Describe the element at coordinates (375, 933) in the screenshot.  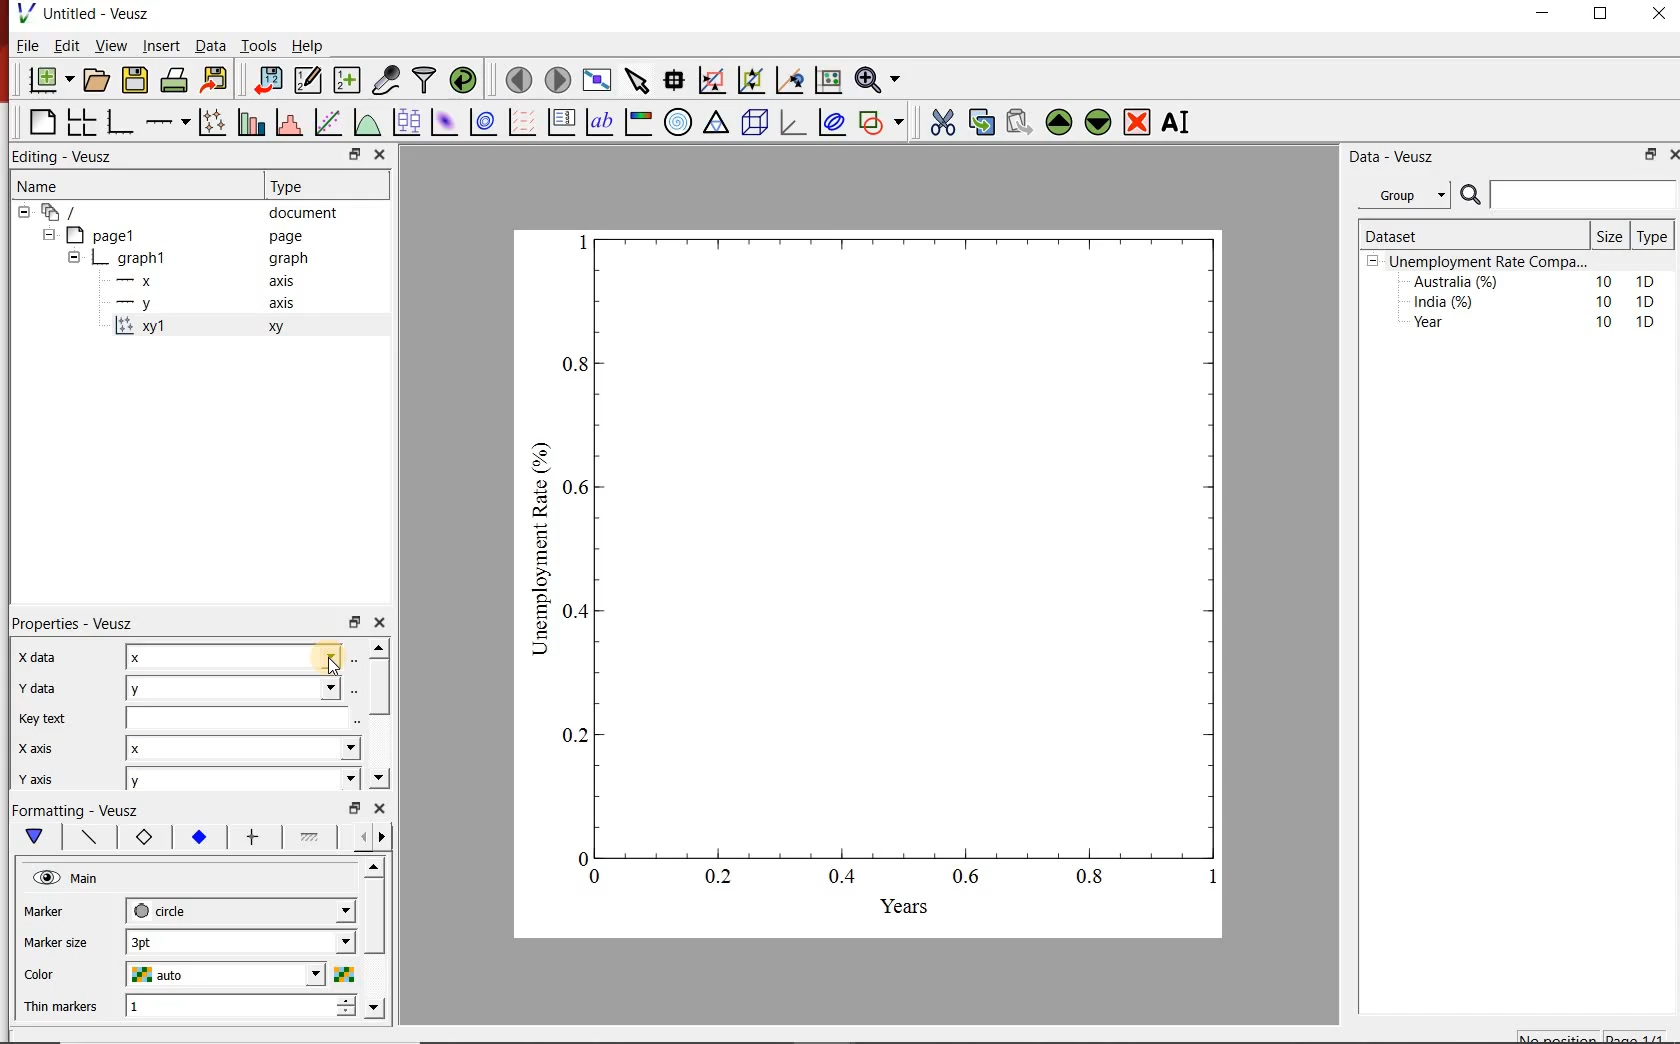
I see `scroll bar` at that location.